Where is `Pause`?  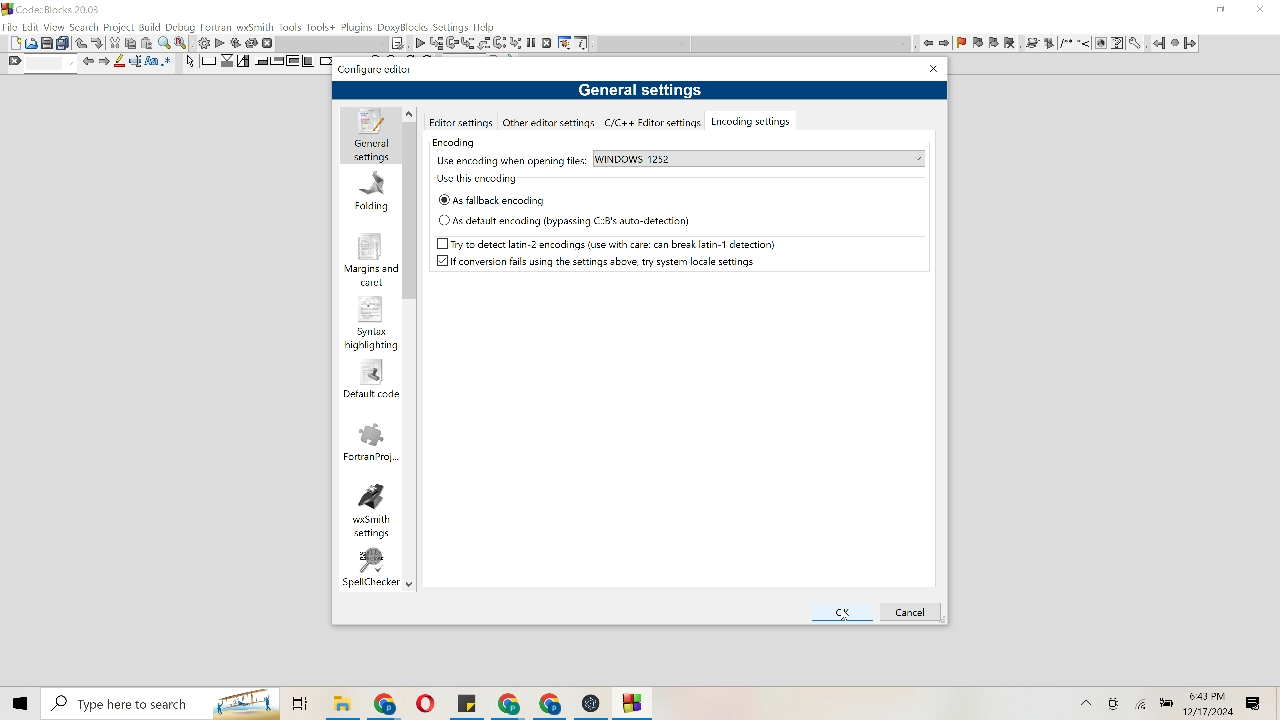
Pause is located at coordinates (530, 44).